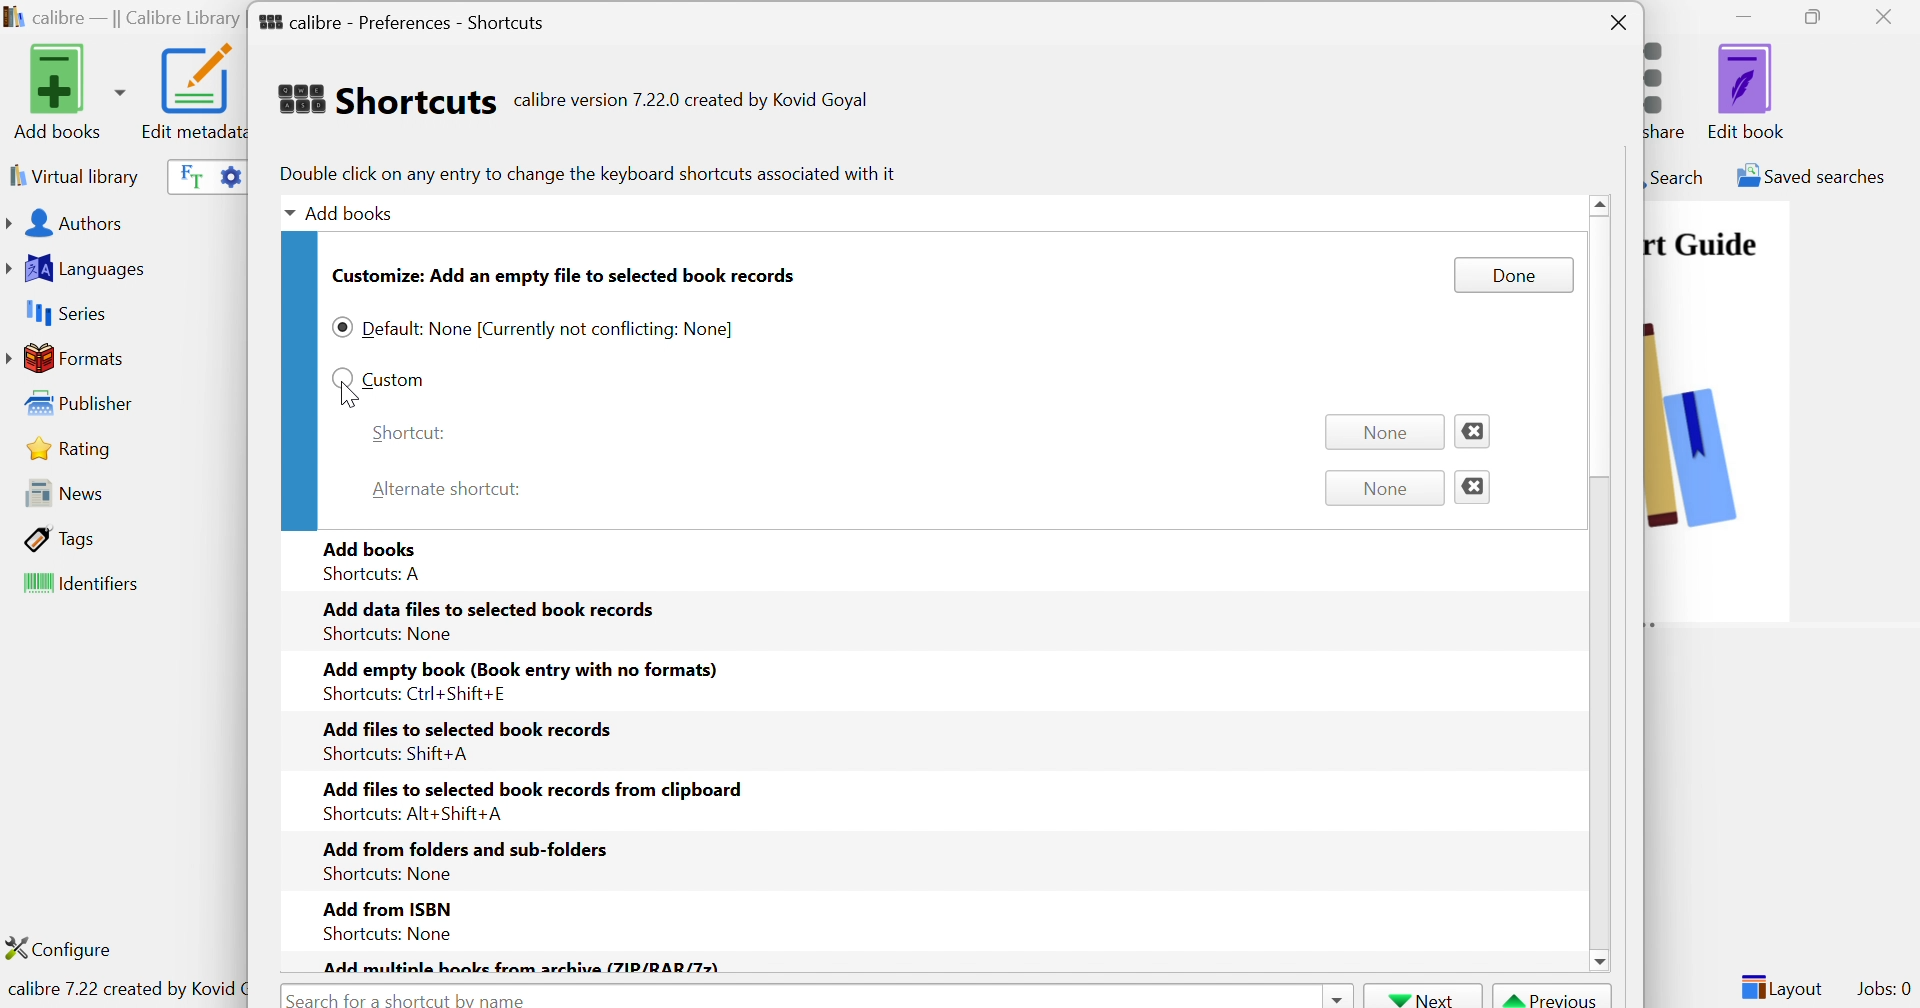  Describe the element at coordinates (411, 813) in the screenshot. I see `Shortcuts: Alt+Shift+A` at that location.